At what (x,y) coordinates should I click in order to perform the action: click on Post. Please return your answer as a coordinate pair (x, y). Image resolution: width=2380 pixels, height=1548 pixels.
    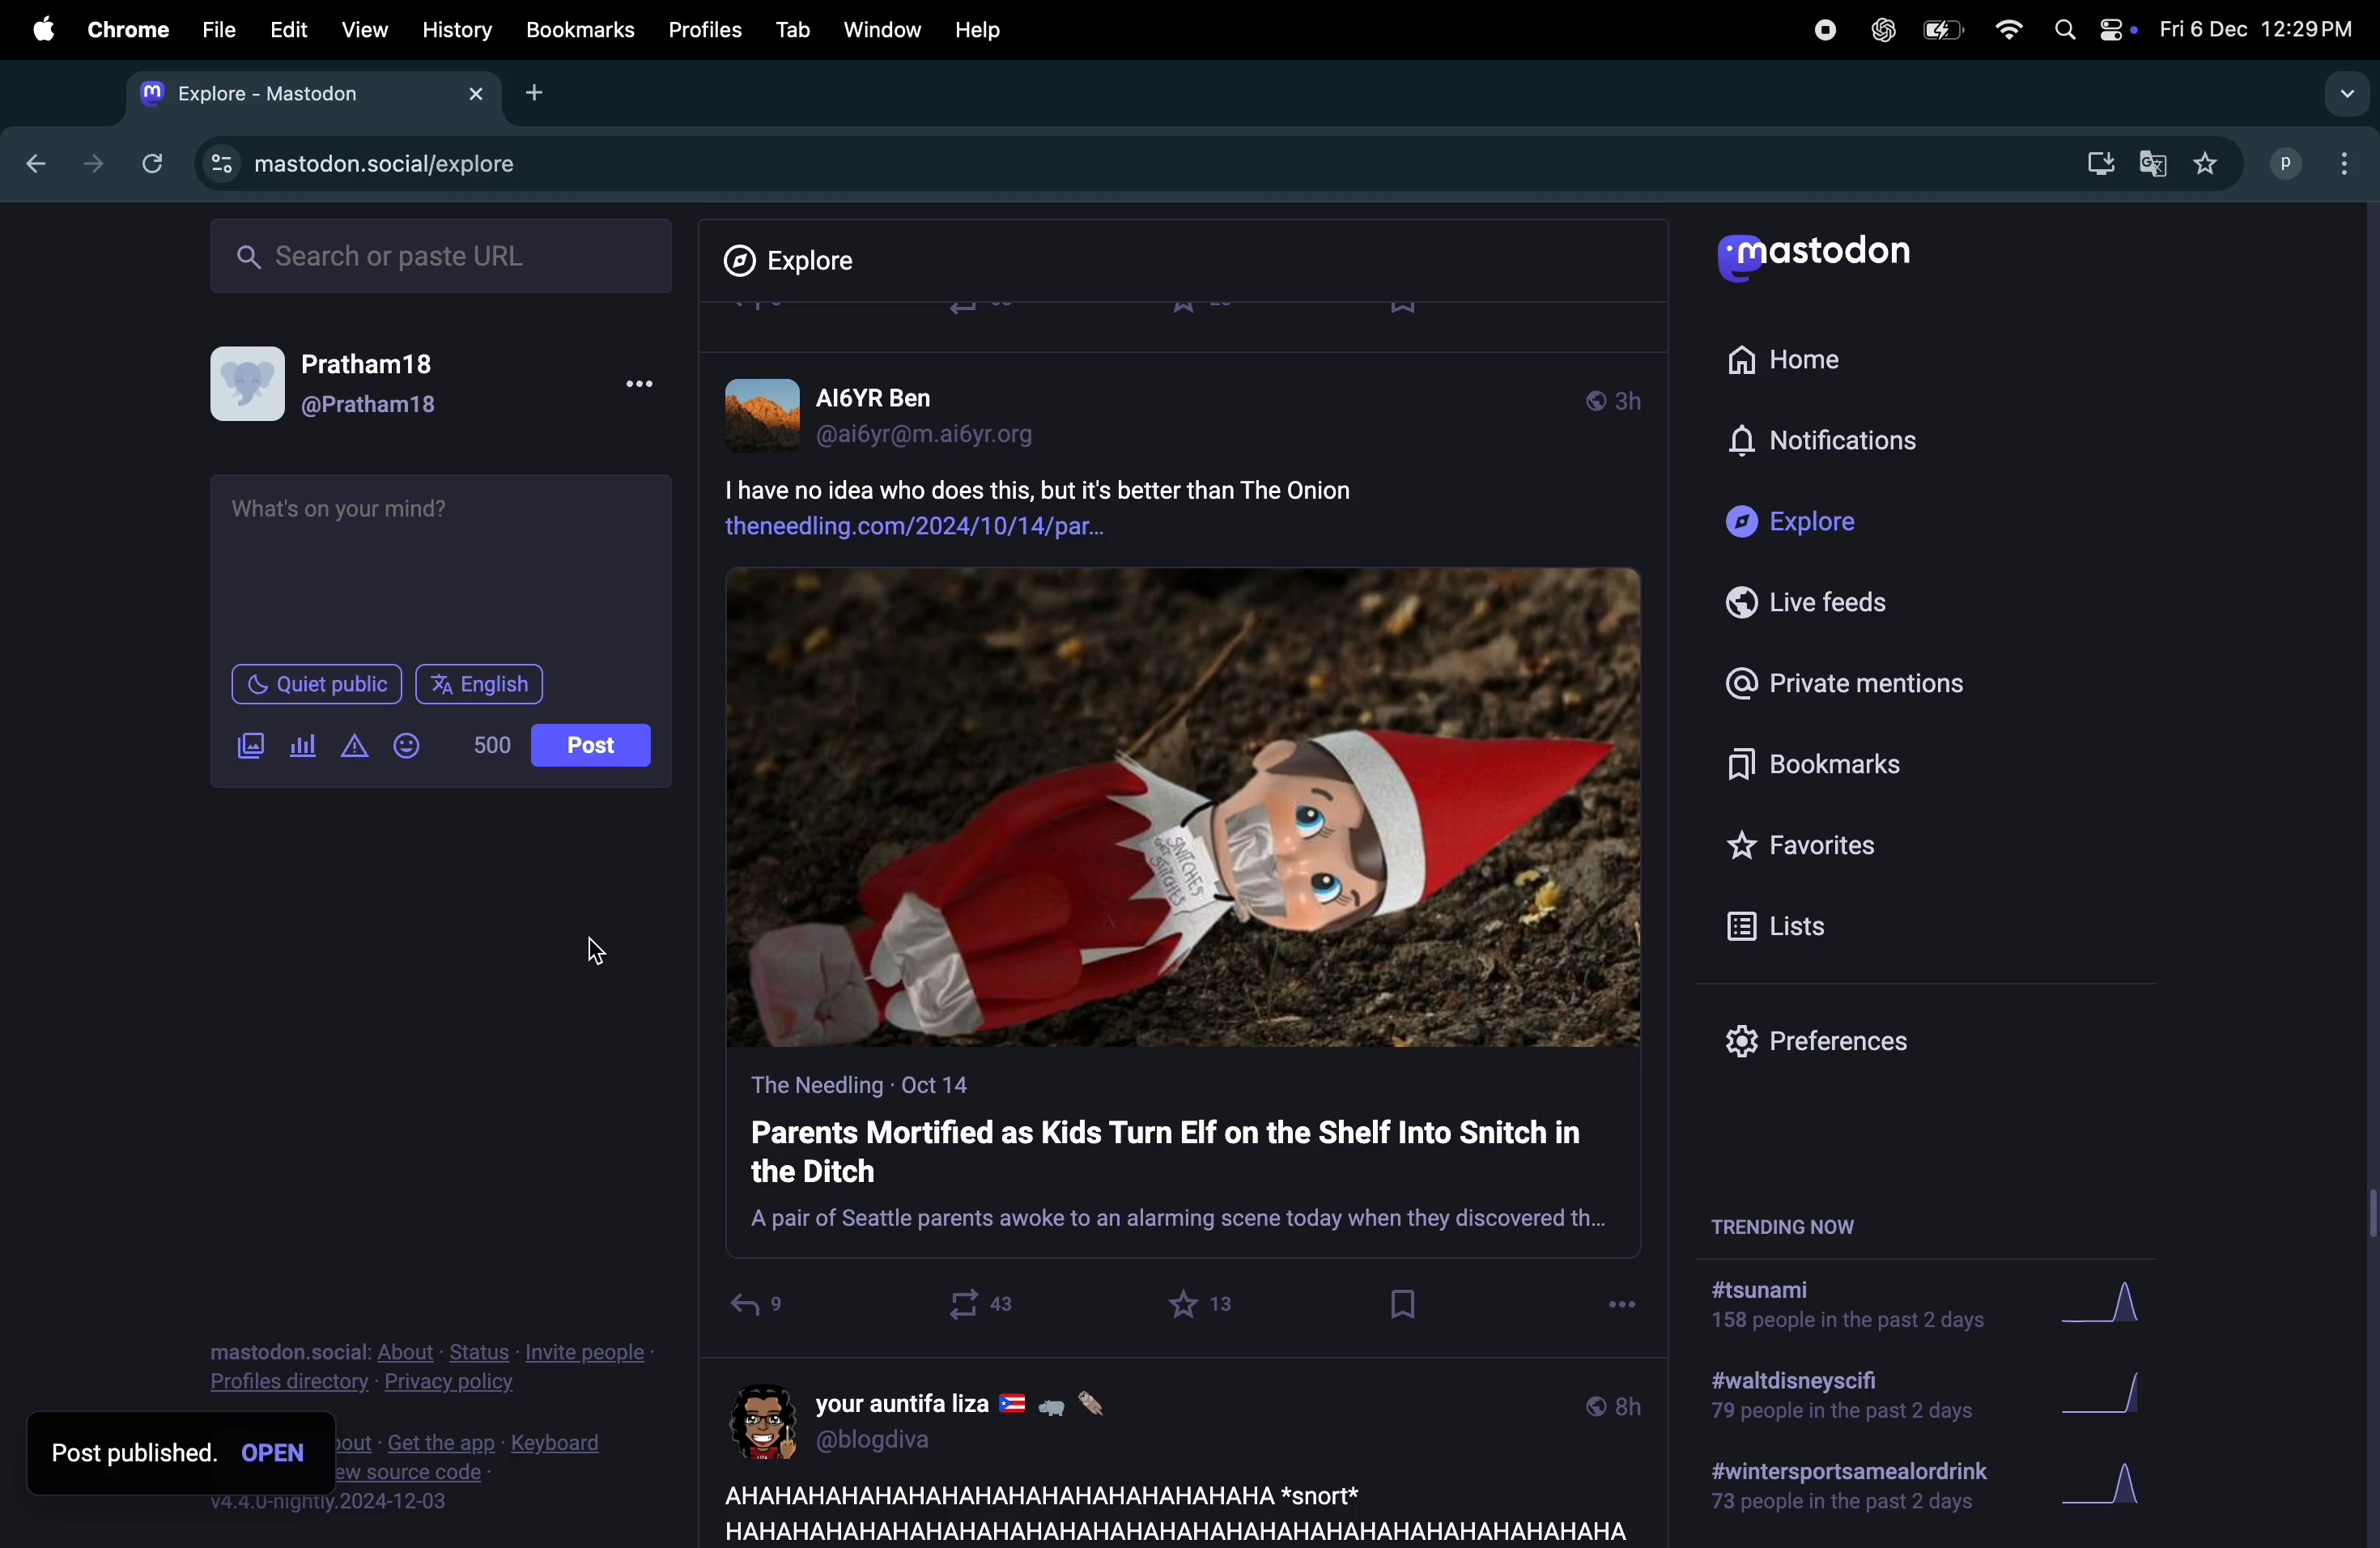
    Looking at the image, I should click on (594, 746).